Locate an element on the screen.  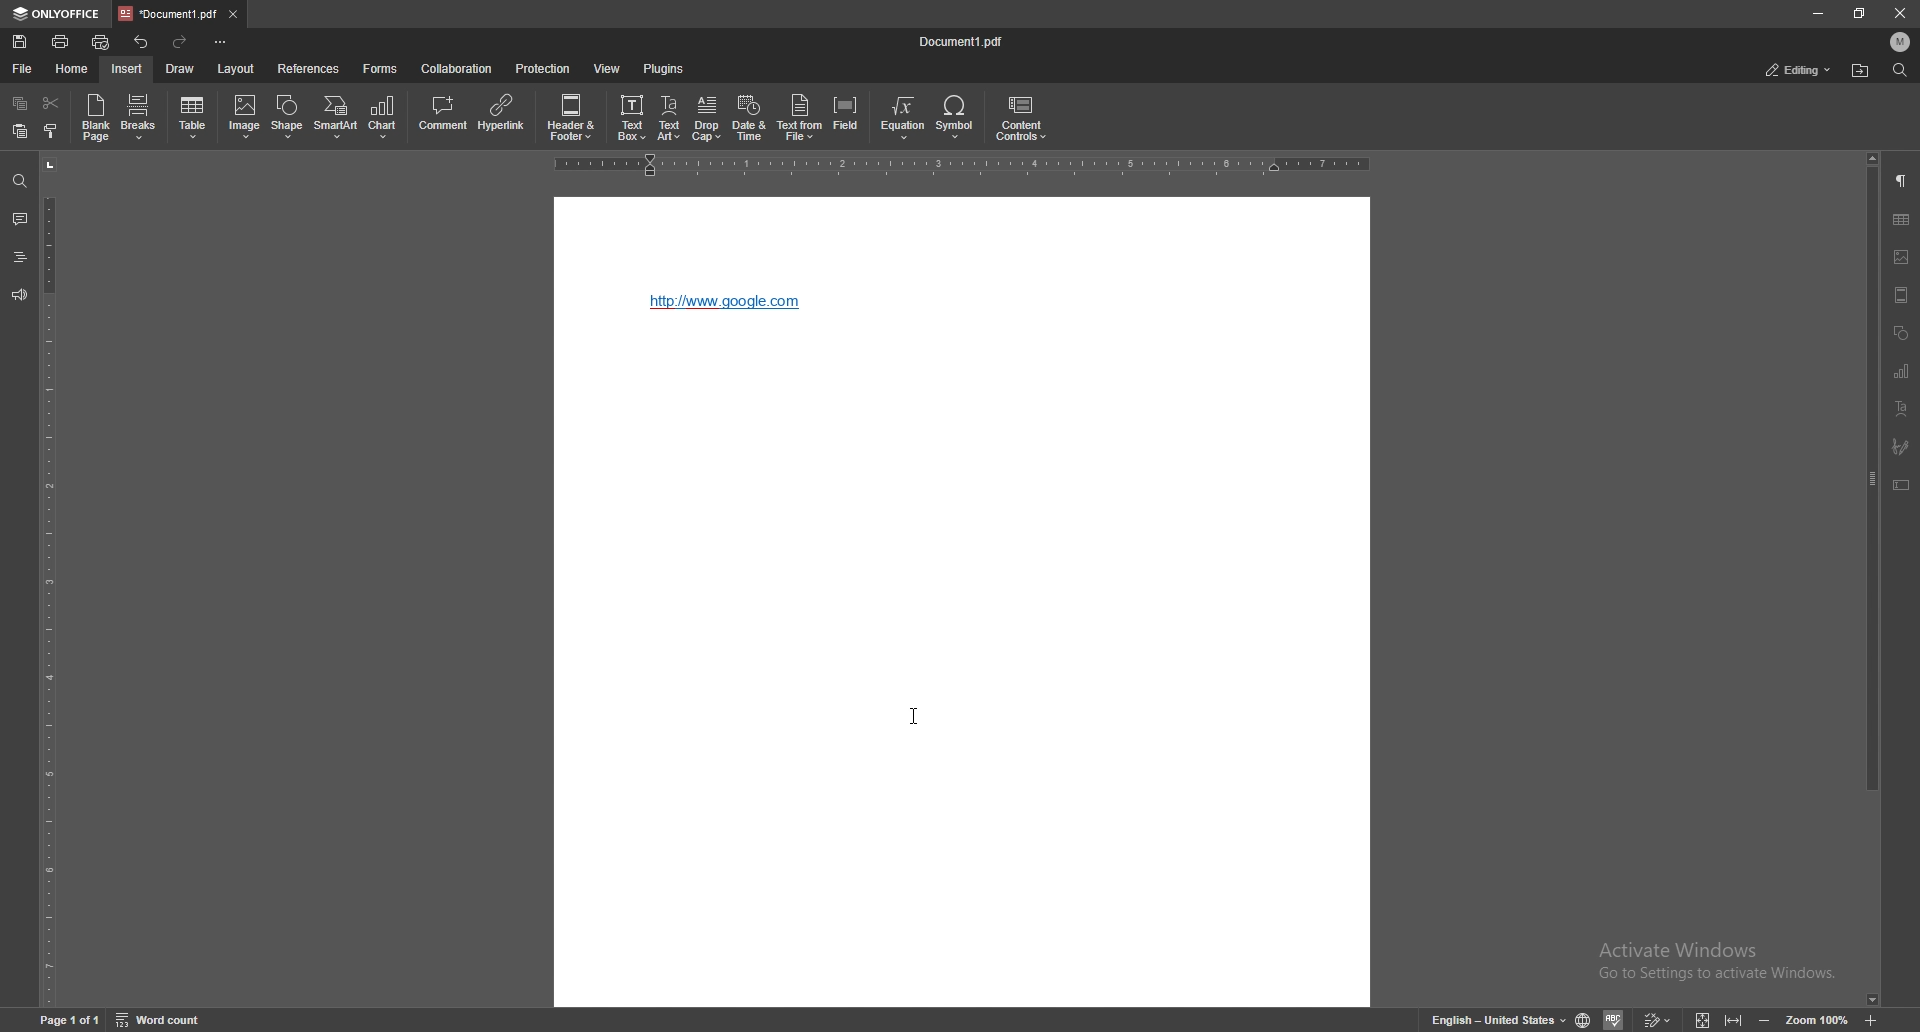
only office is located at coordinates (59, 14).